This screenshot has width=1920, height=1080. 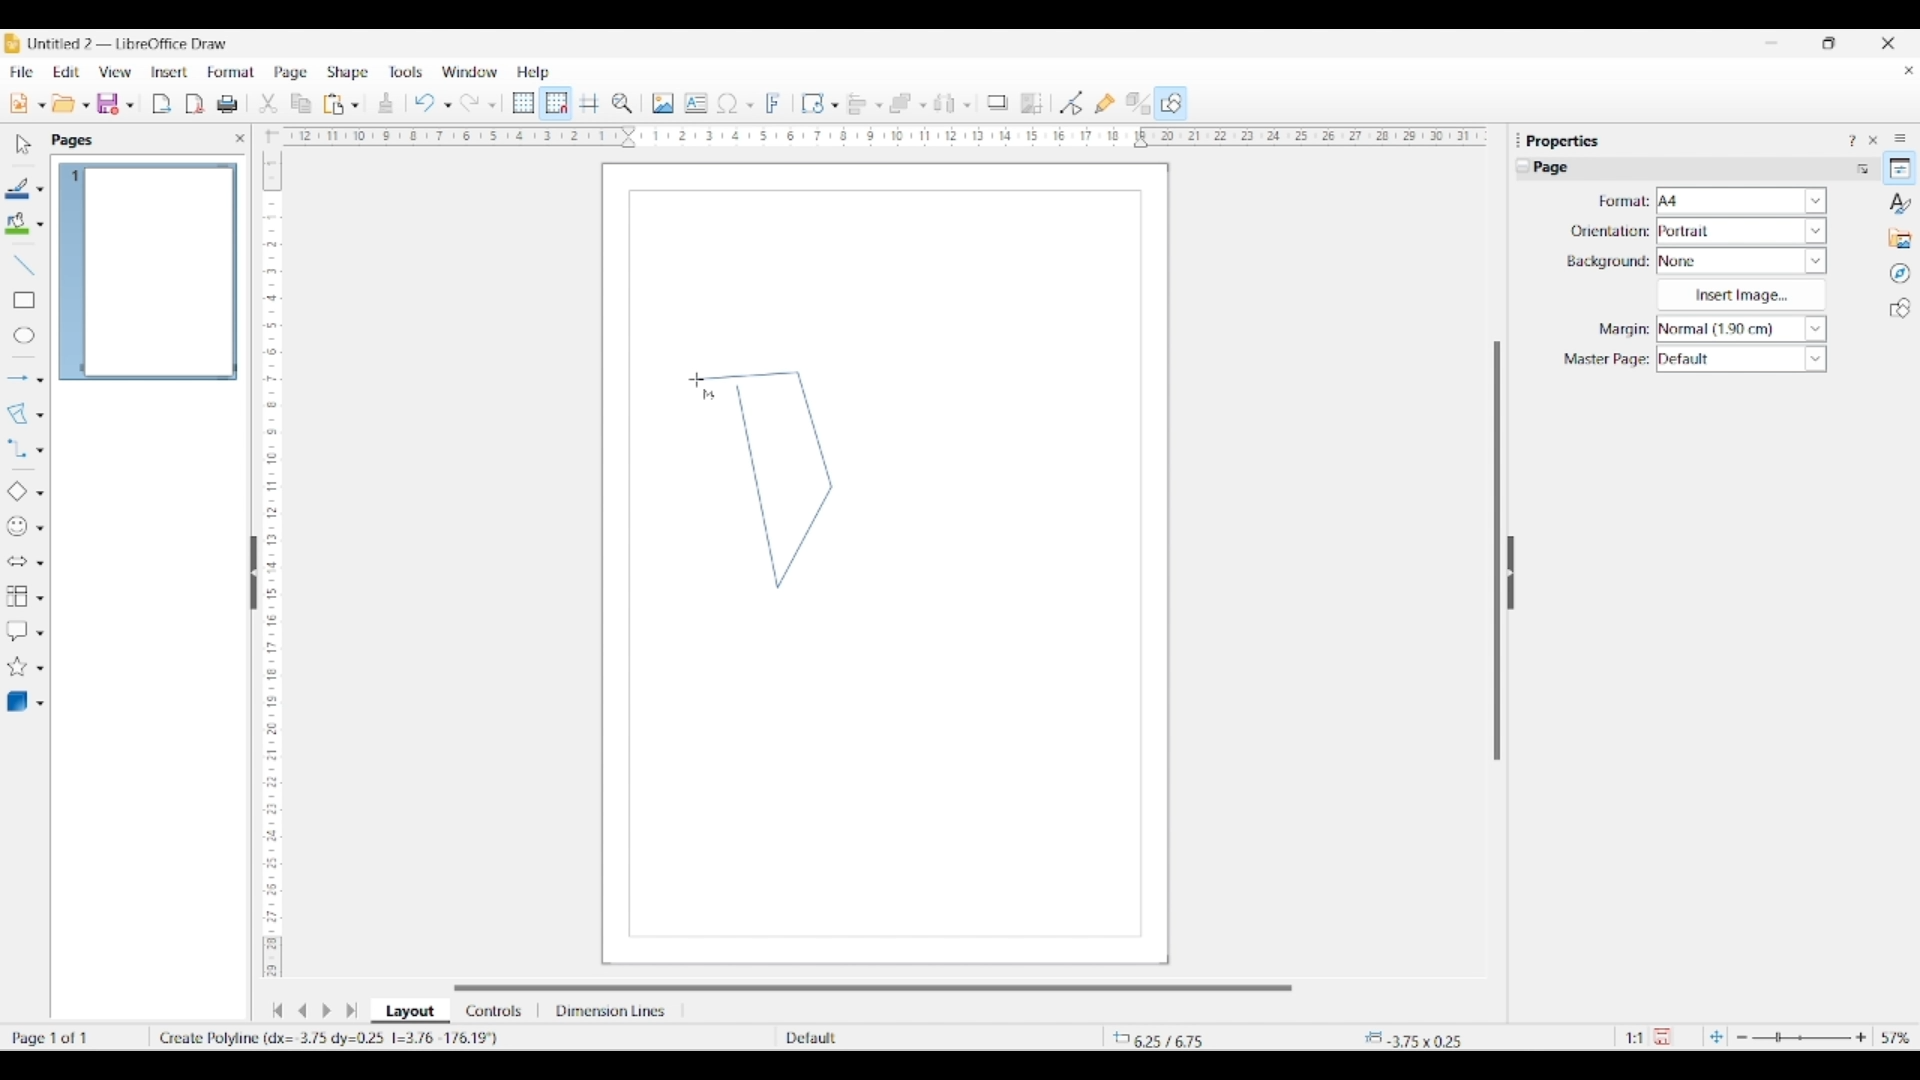 I want to click on Close left sidebar, so click(x=240, y=138).